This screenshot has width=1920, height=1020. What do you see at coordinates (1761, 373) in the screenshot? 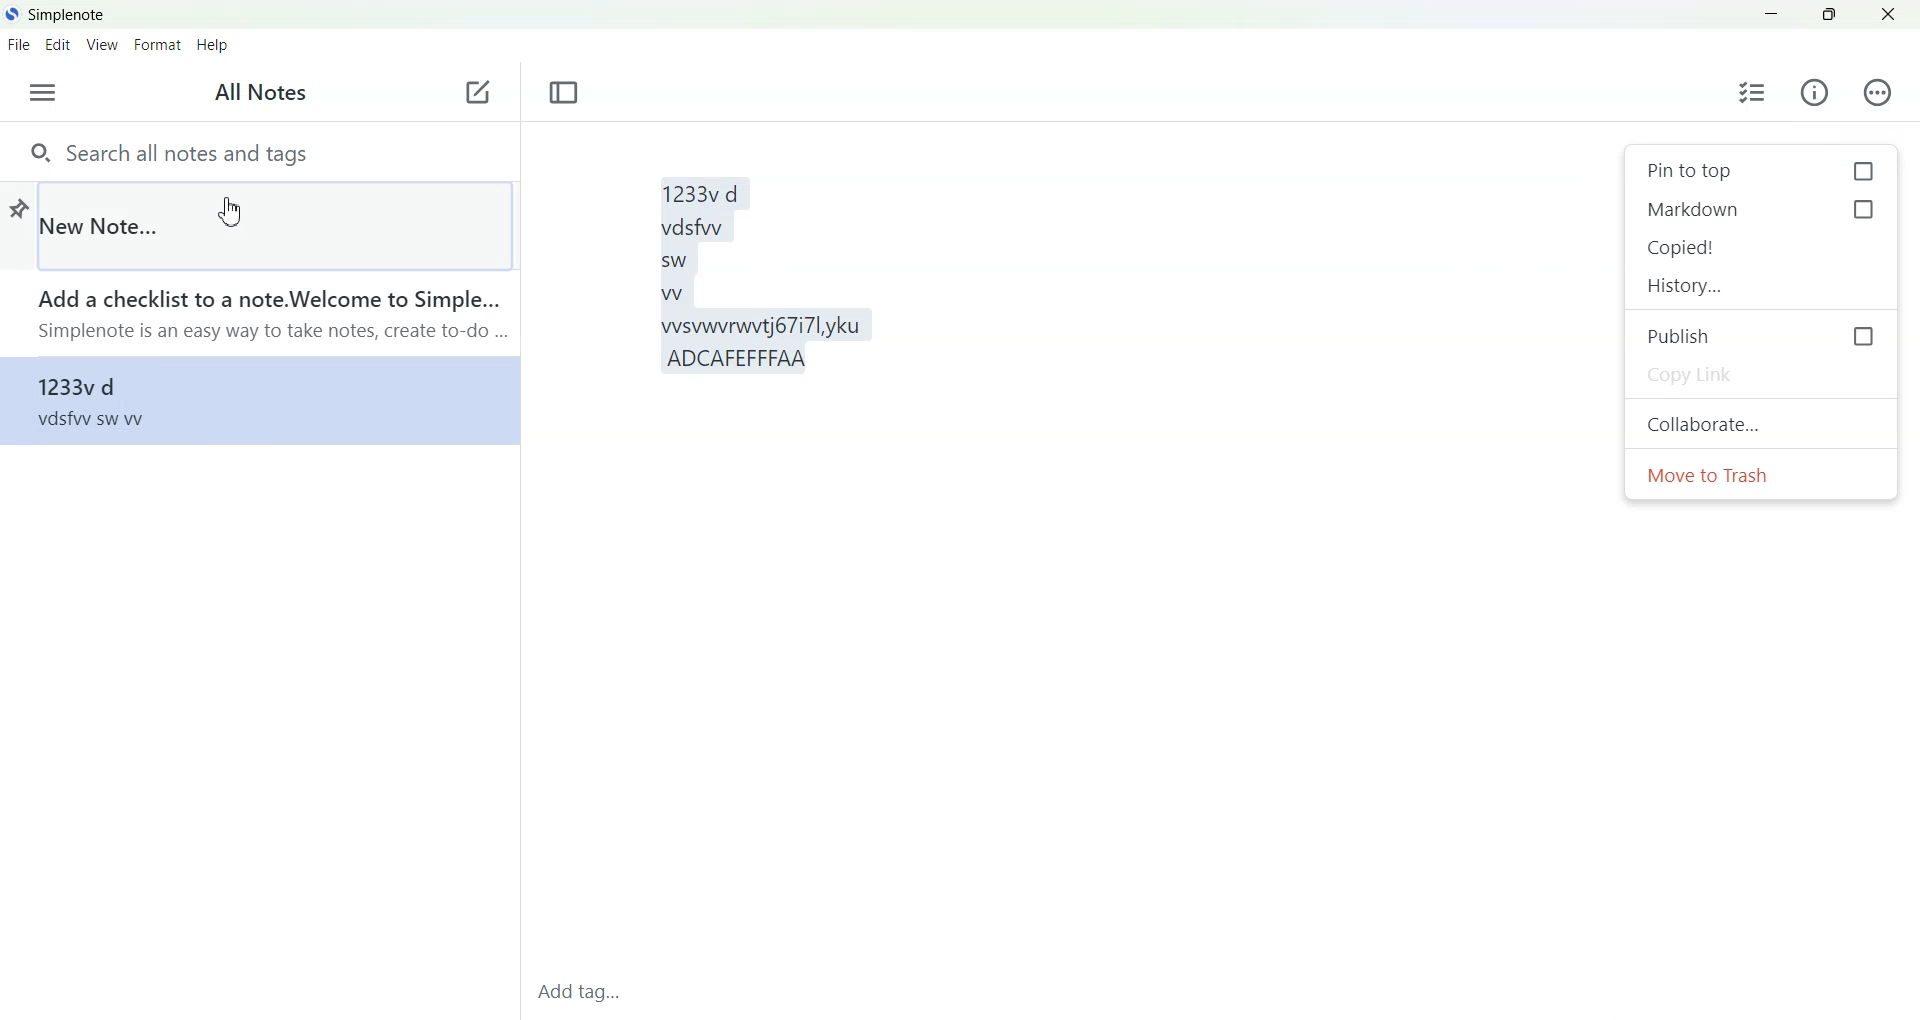
I see `Copy link` at bounding box center [1761, 373].